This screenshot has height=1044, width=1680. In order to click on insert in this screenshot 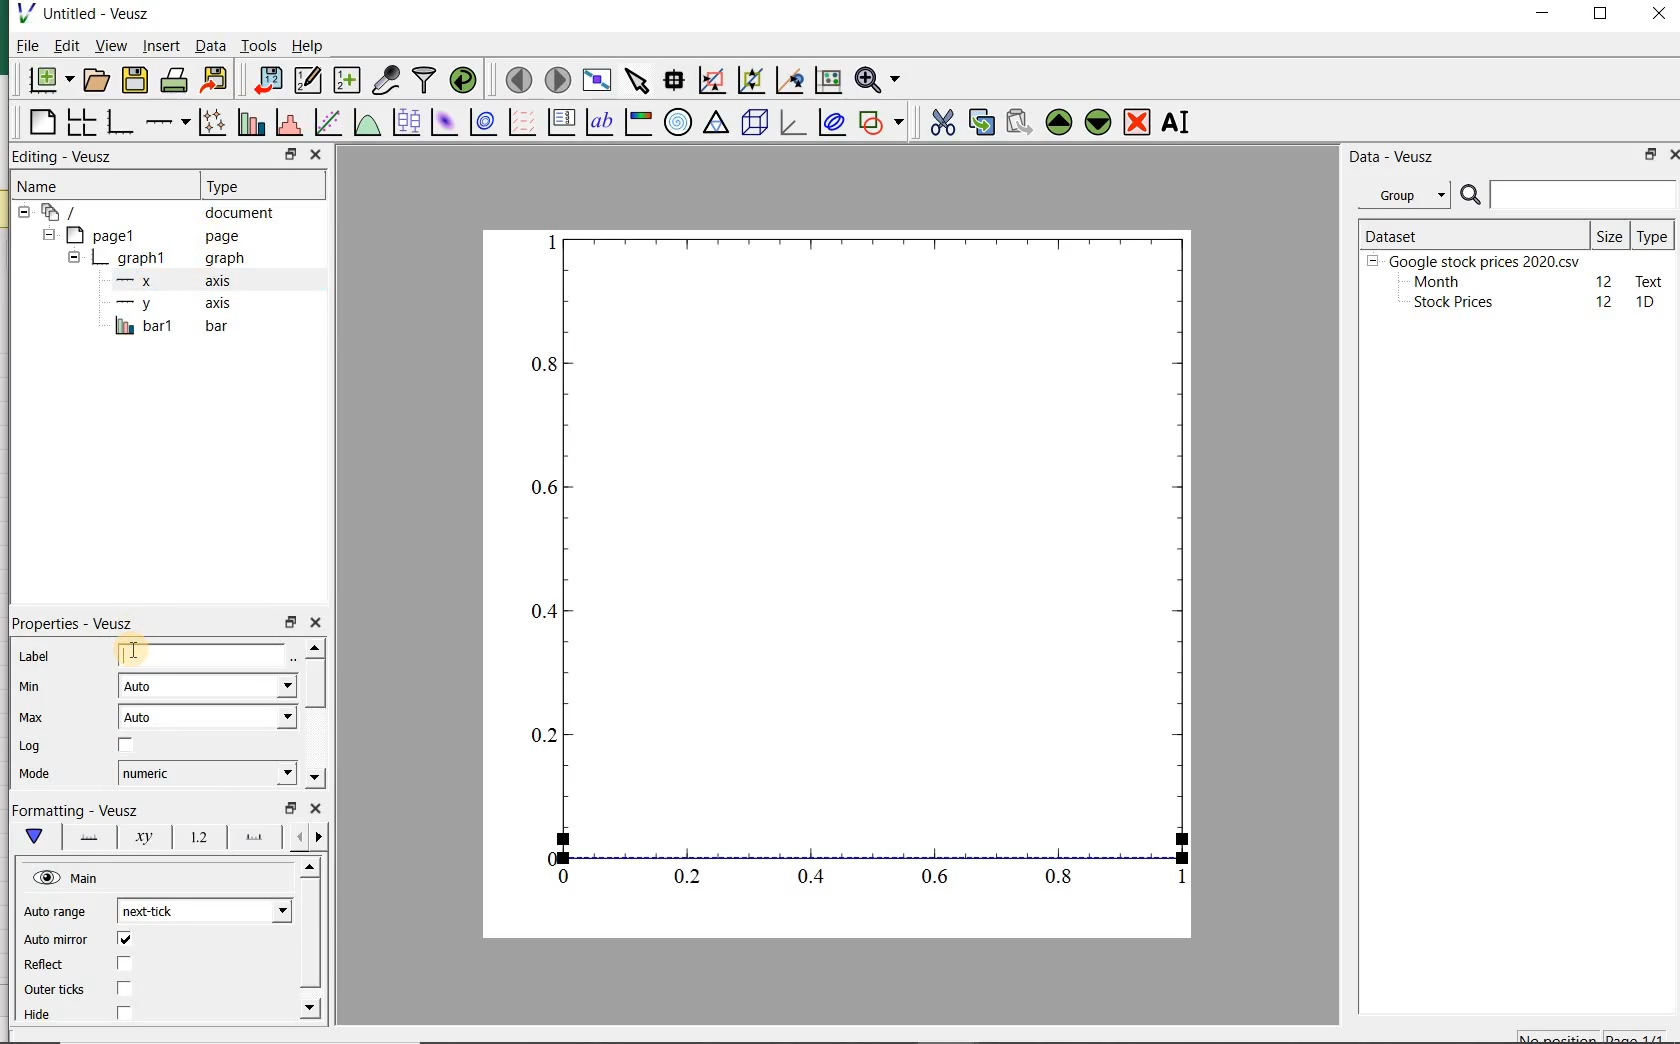, I will do `click(161, 47)`.